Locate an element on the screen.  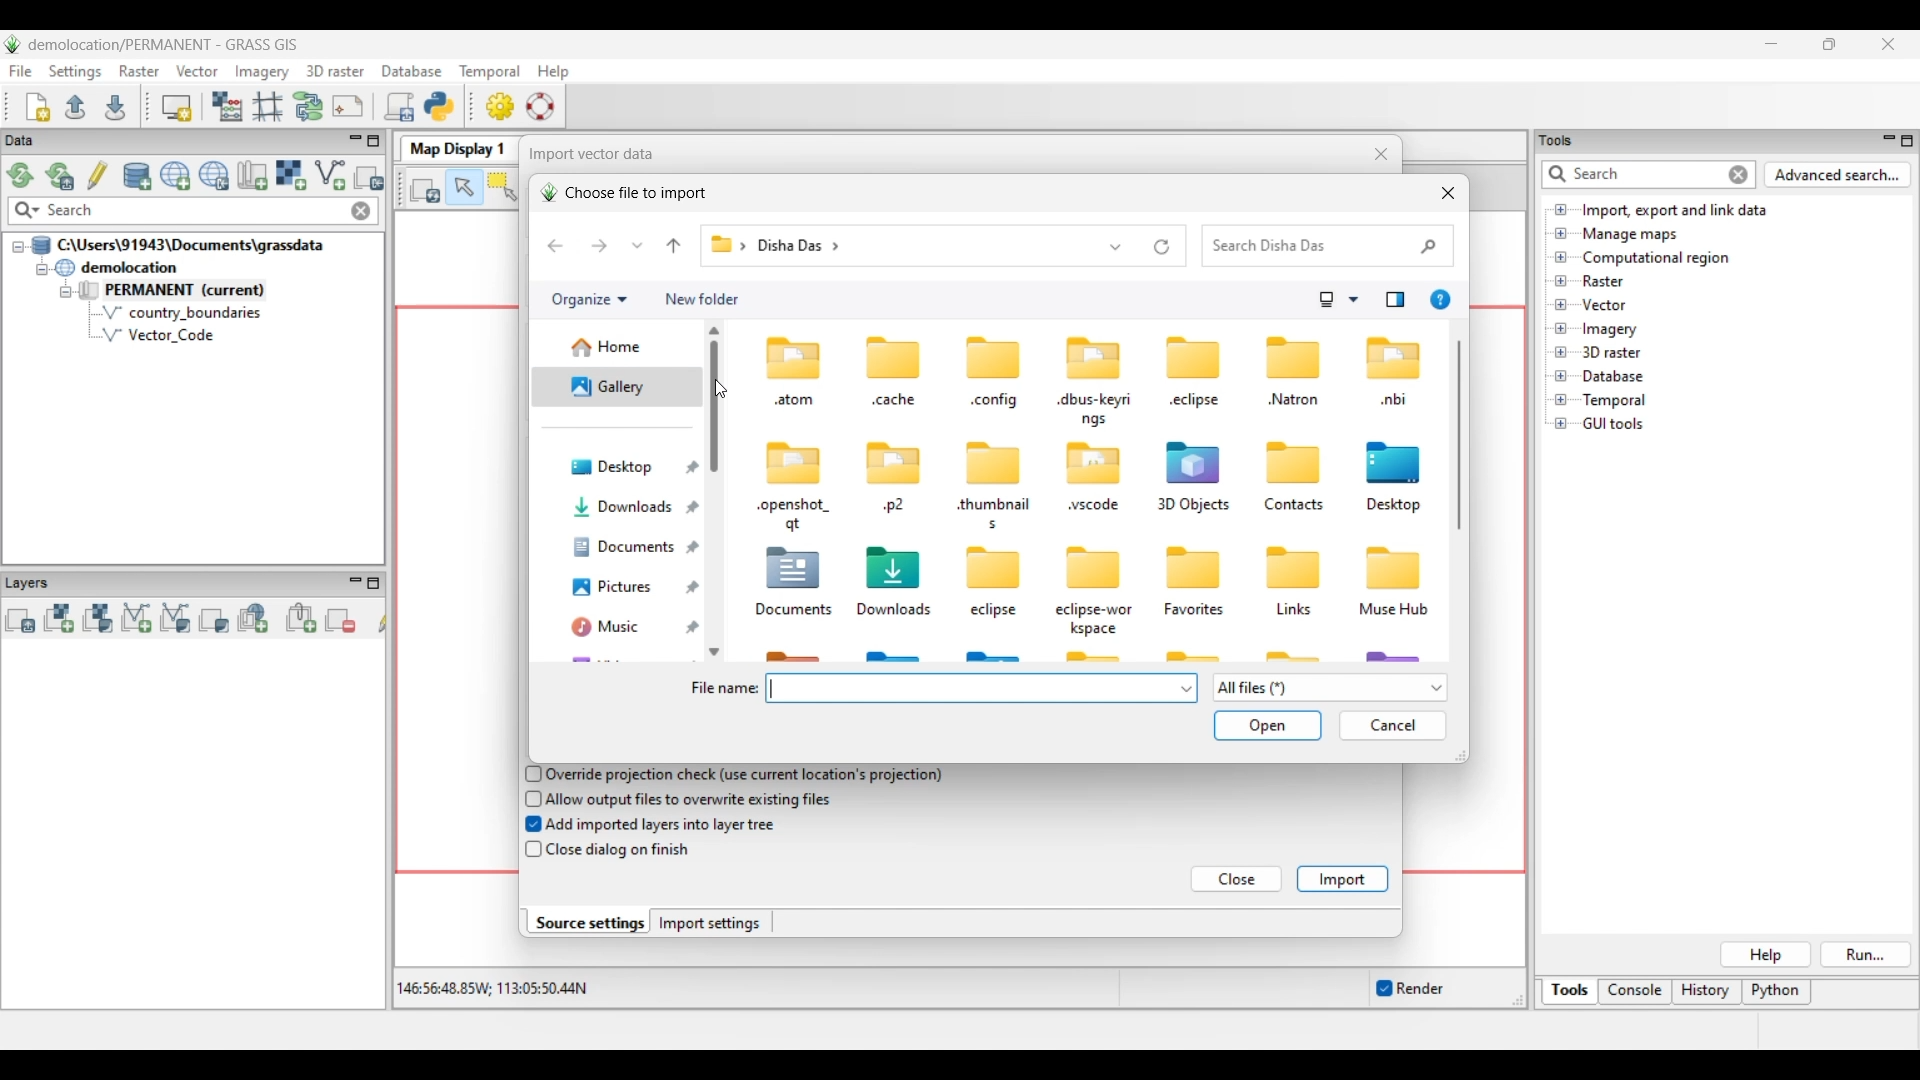
Create new workspace is located at coordinates (39, 107).